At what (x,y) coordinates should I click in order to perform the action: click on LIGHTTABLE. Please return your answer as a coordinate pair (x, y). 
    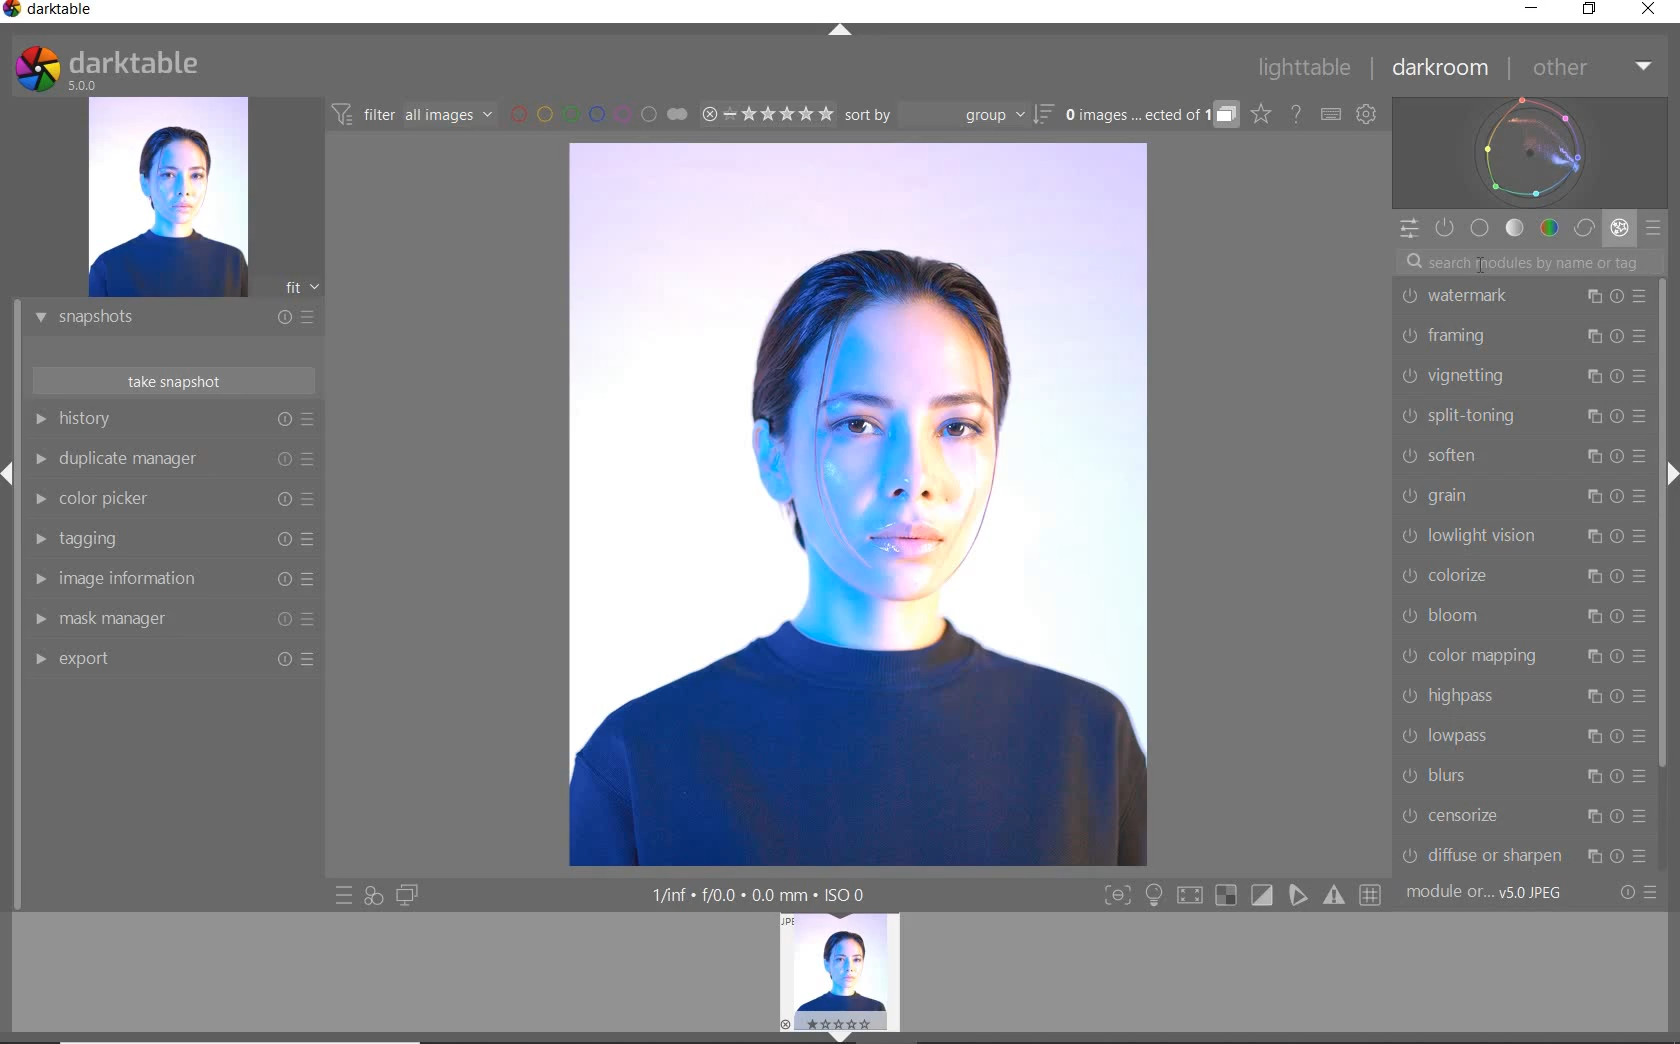
    Looking at the image, I should click on (1305, 71).